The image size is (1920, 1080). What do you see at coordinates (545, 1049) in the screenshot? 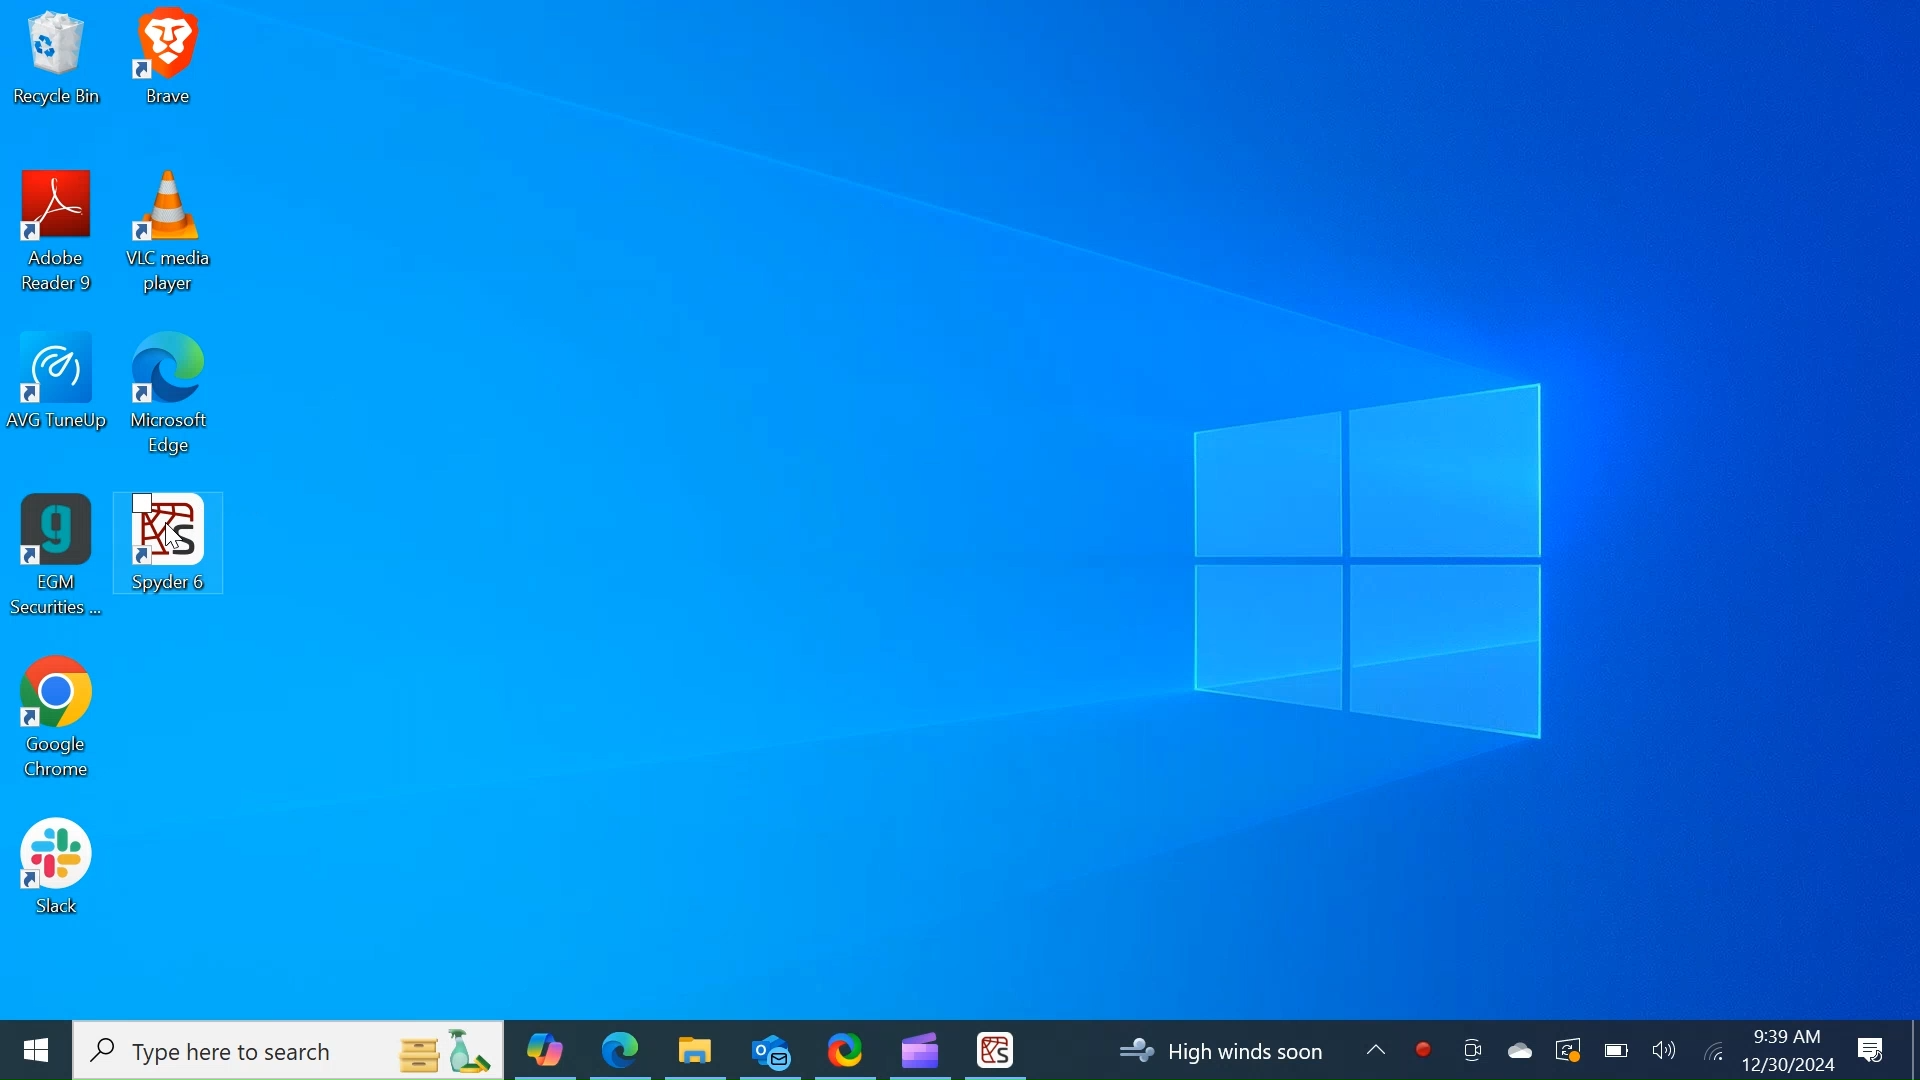
I see `Copilot` at bounding box center [545, 1049].